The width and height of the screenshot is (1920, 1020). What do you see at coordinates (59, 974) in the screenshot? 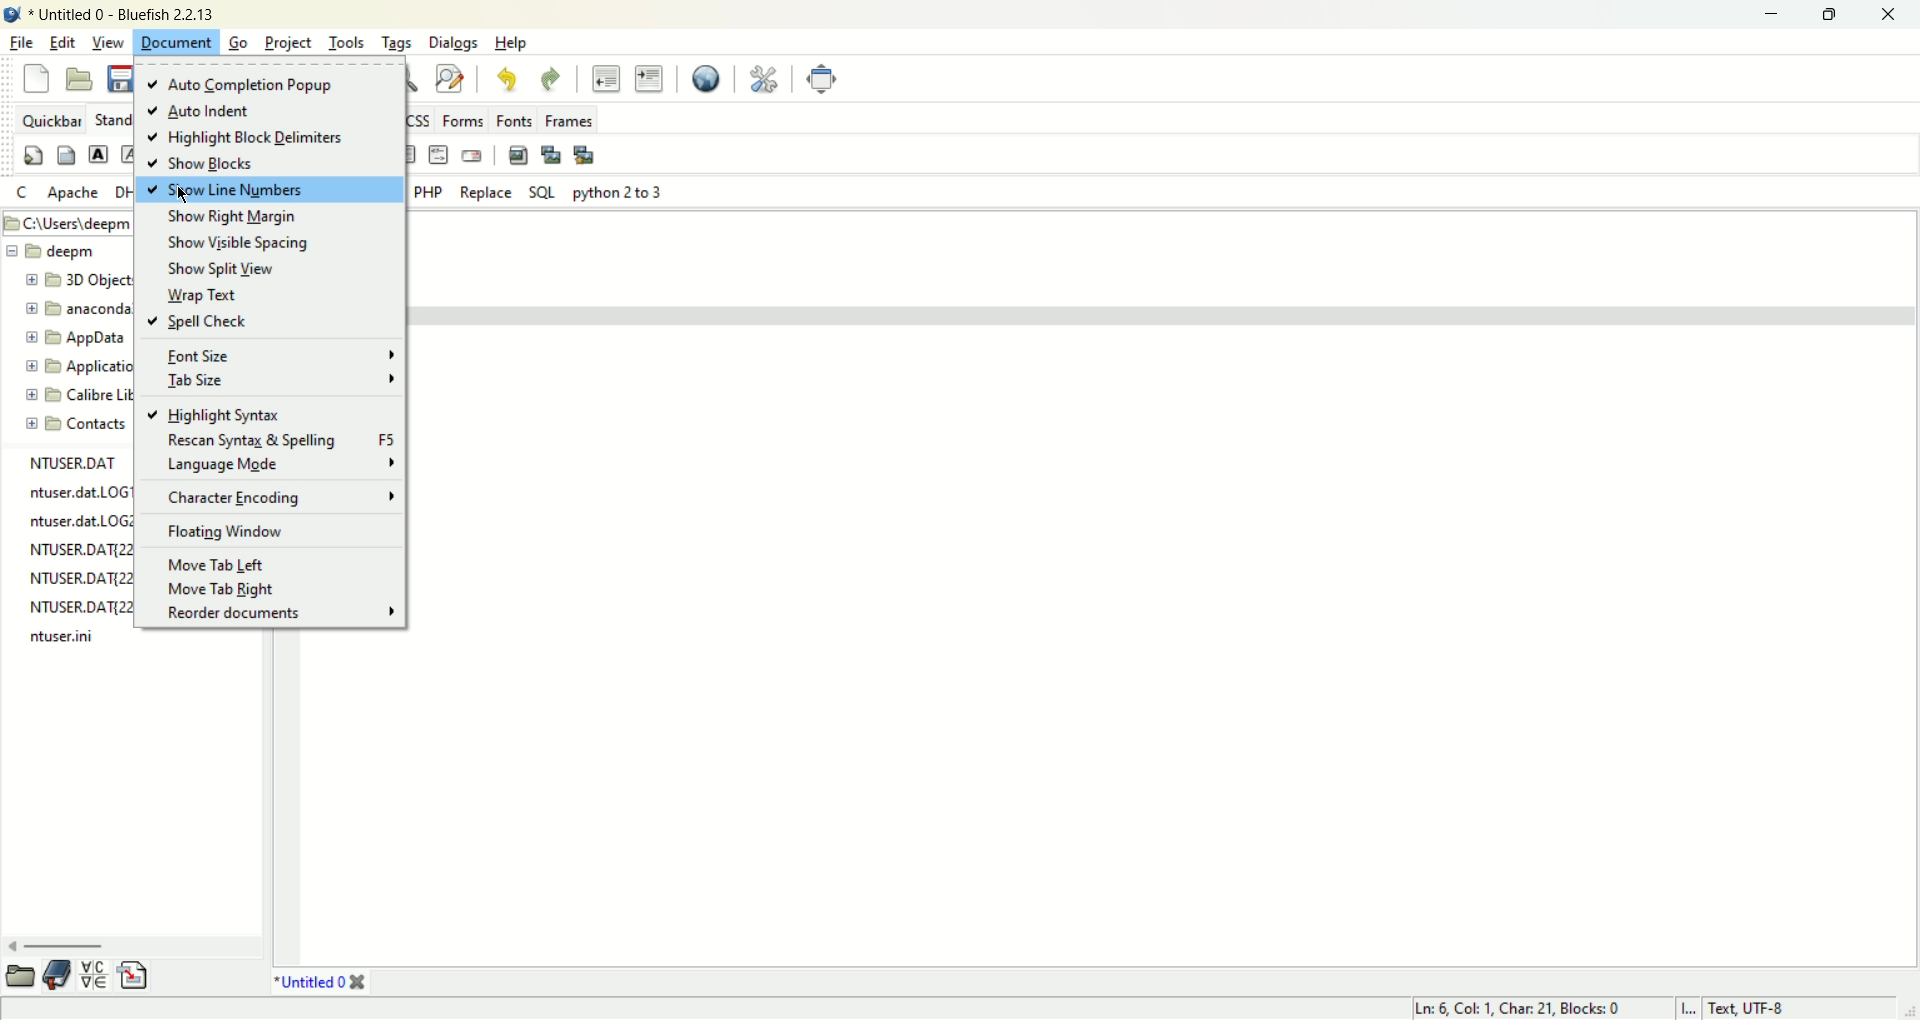
I see `bookmark` at bounding box center [59, 974].